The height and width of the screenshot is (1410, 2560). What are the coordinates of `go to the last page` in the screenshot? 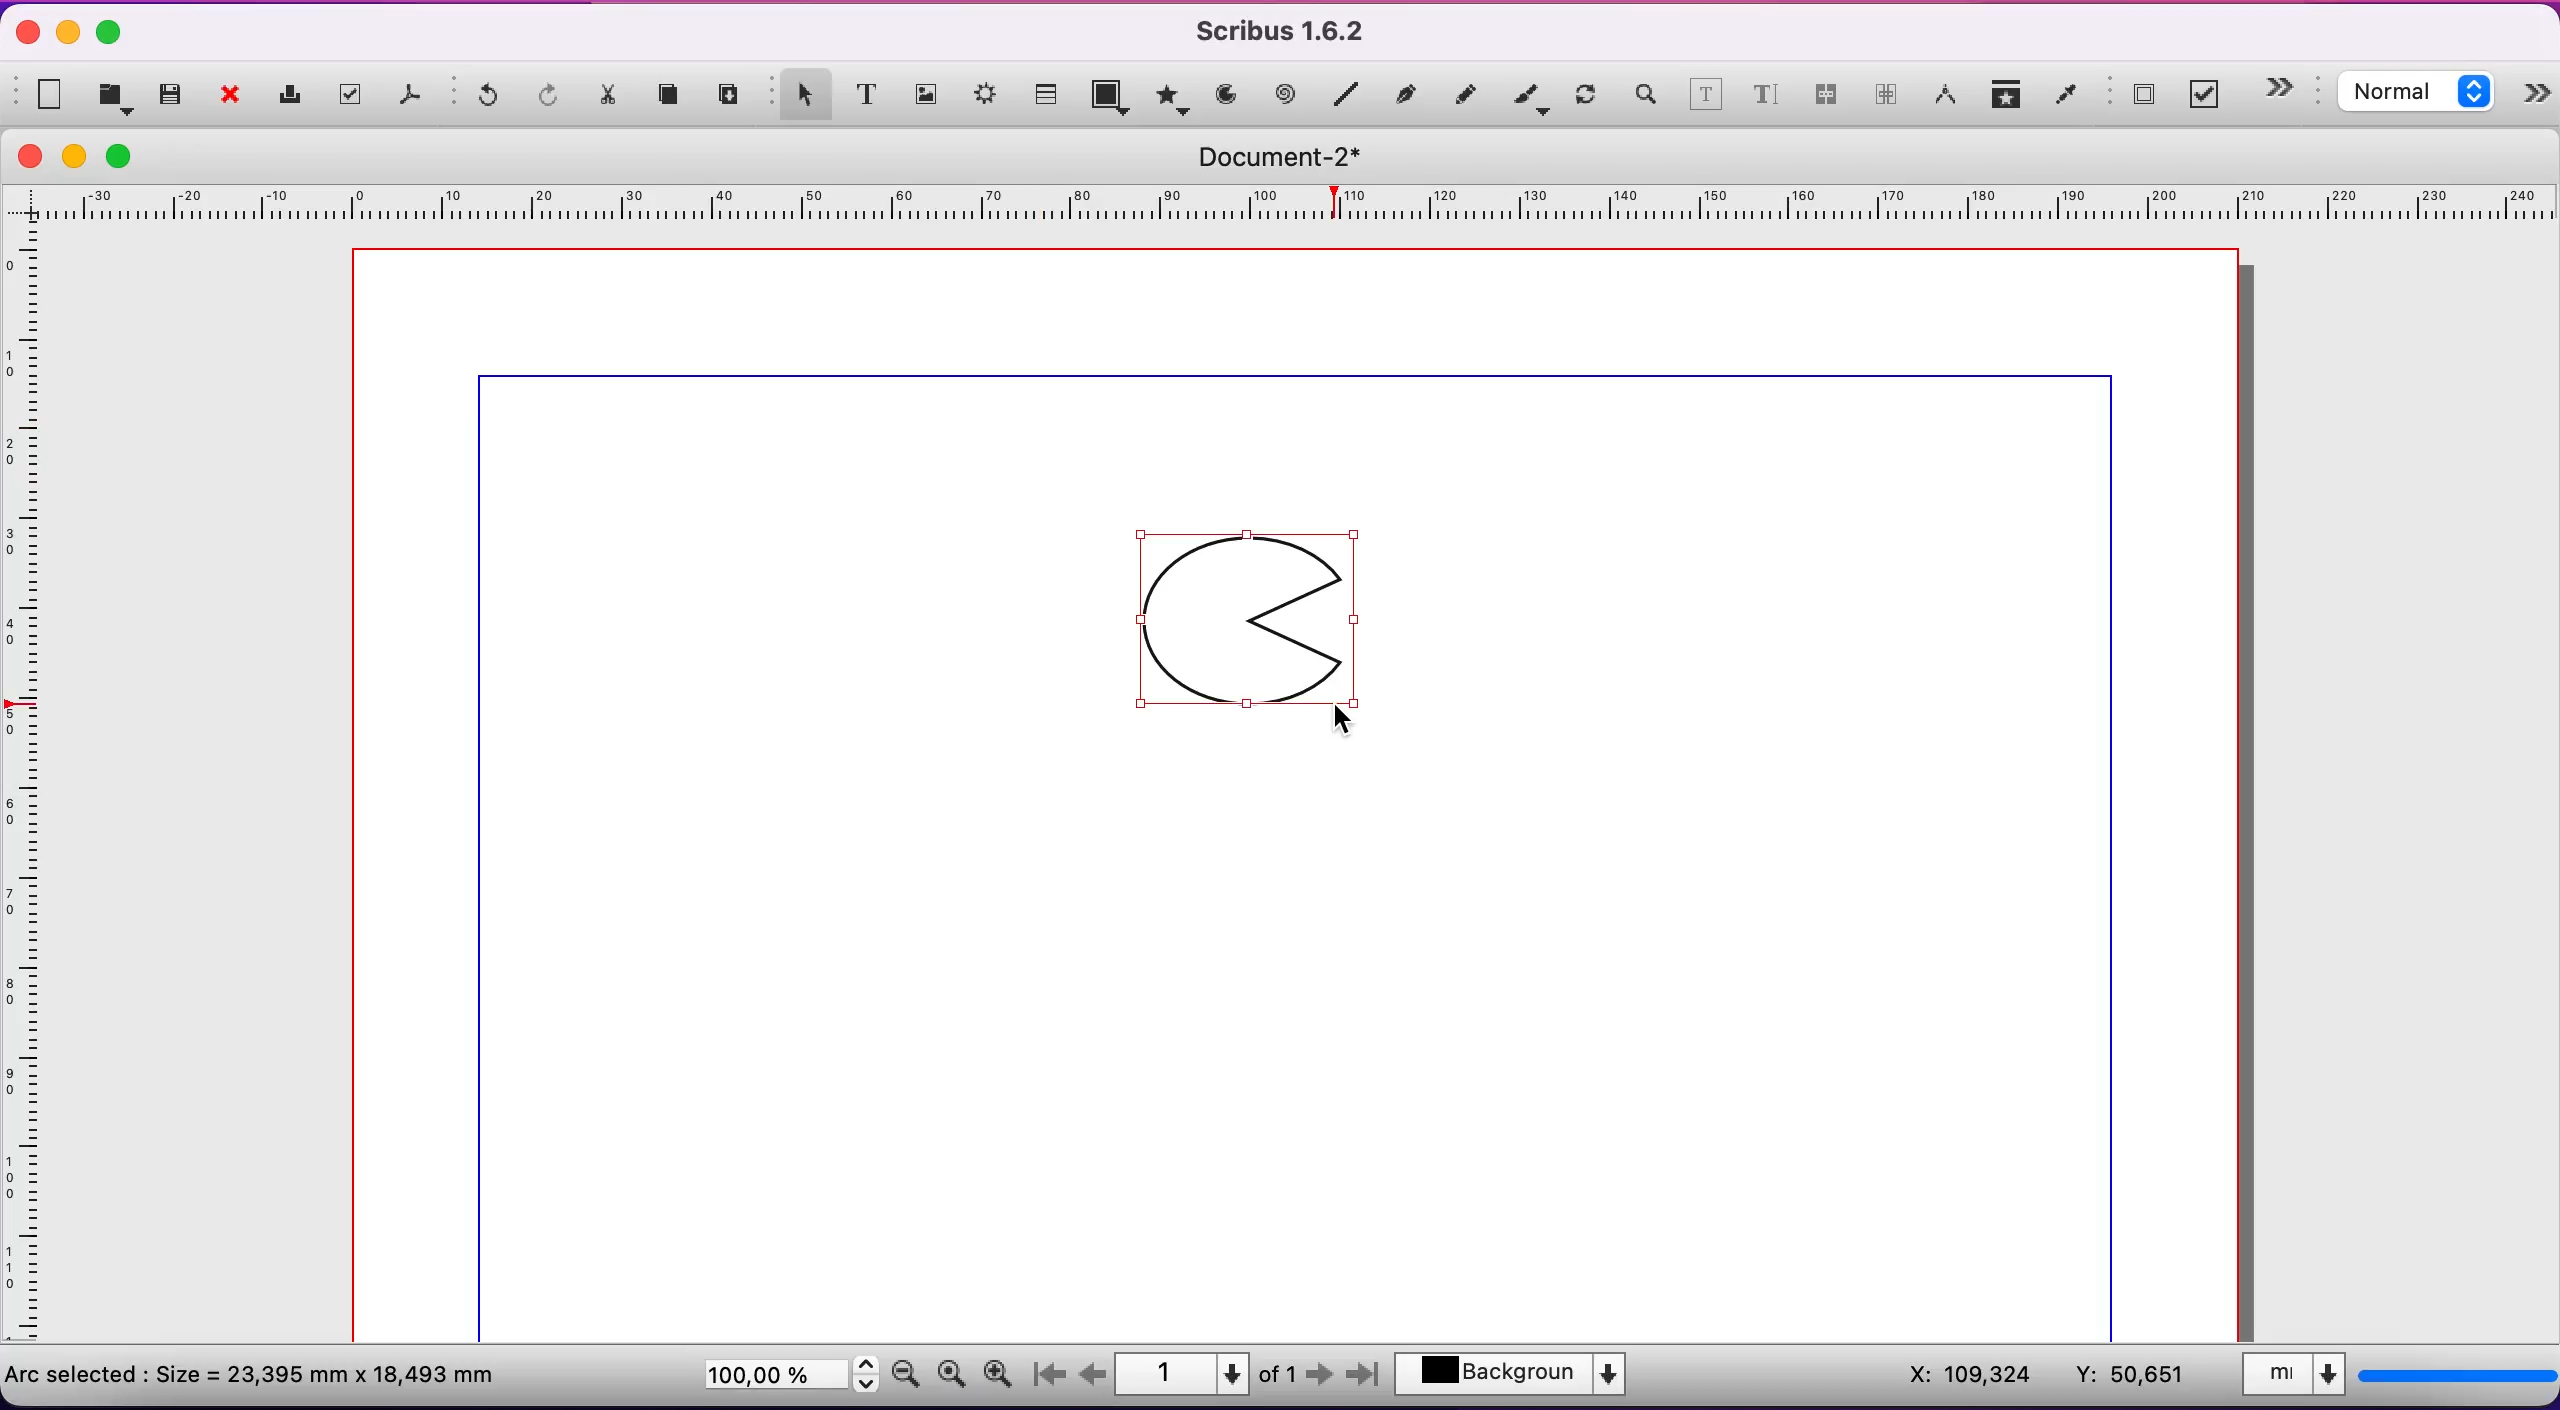 It's located at (1360, 1379).